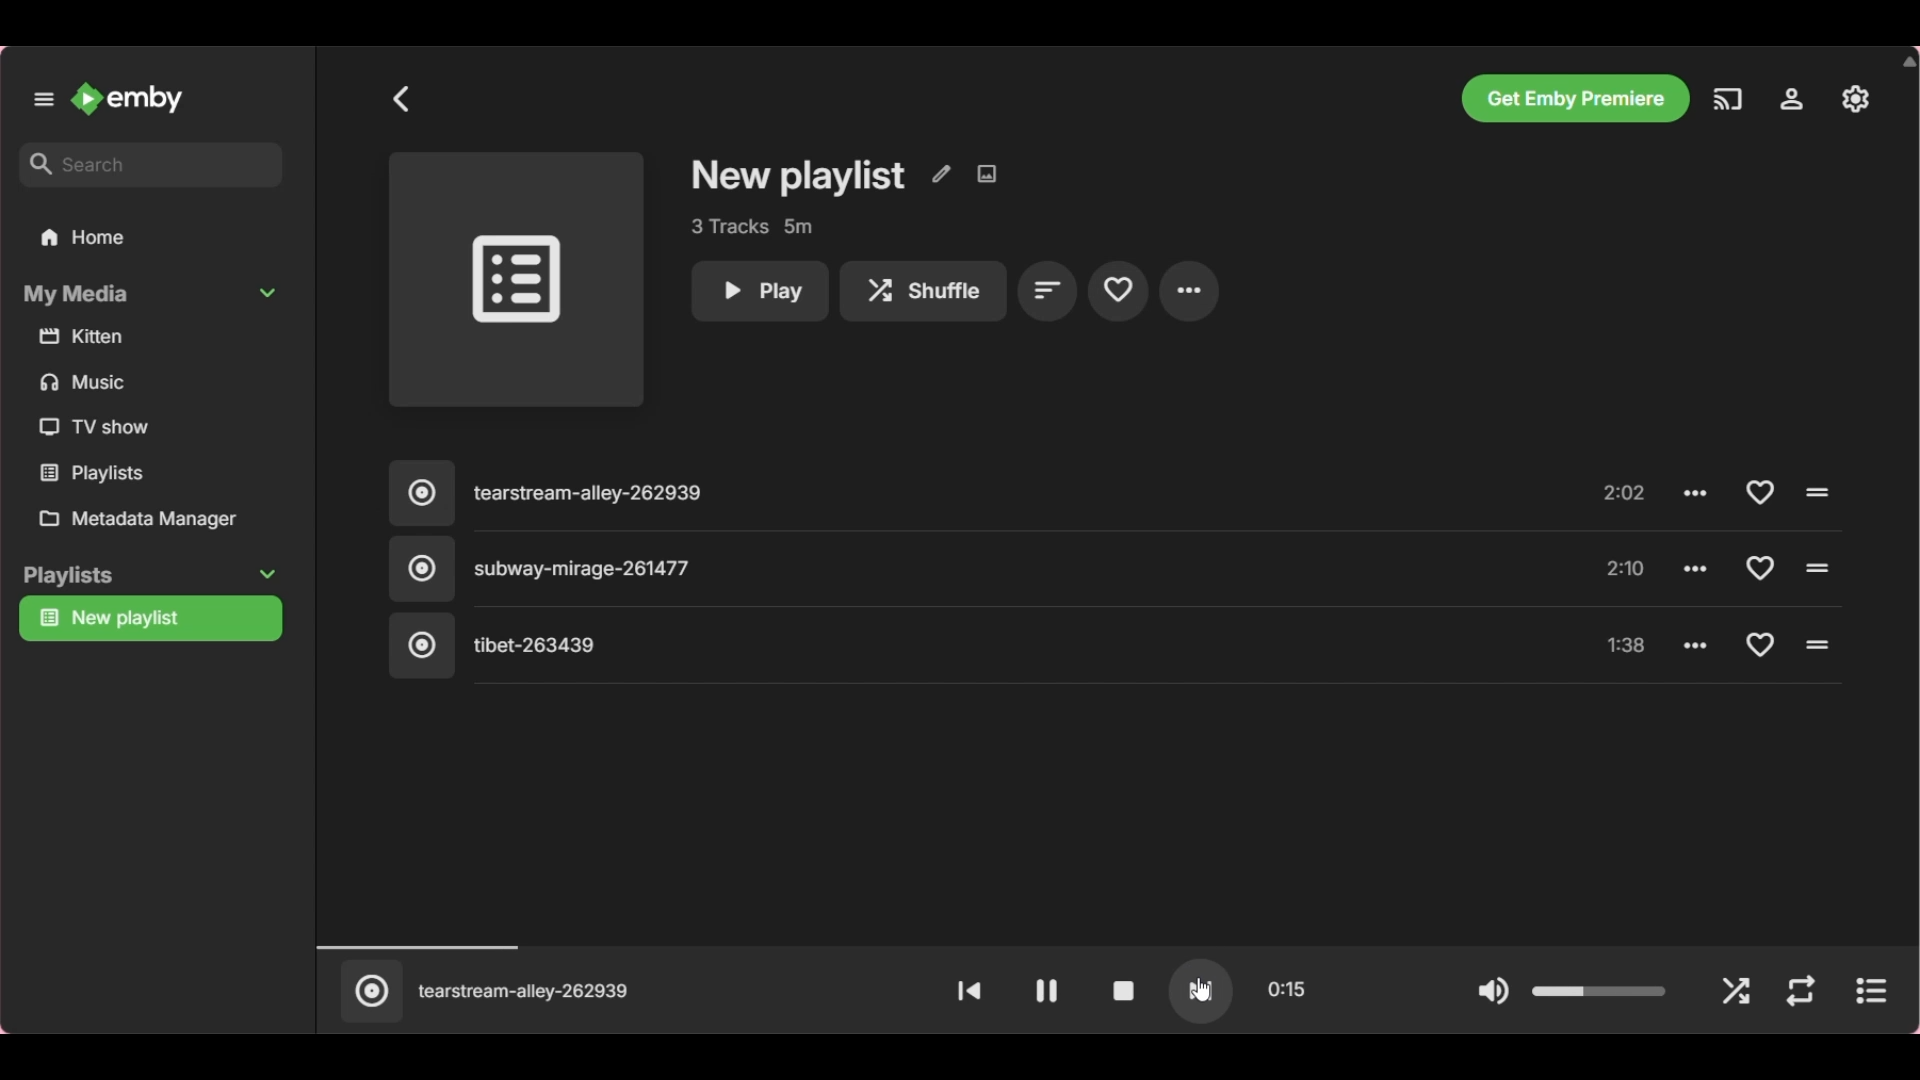 Image resolution: width=1920 pixels, height=1080 pixels. What do you see at coordinates (564, 485) in the screenshot?
I see `tearstream alley 262939` at bounding box center [564, 485].